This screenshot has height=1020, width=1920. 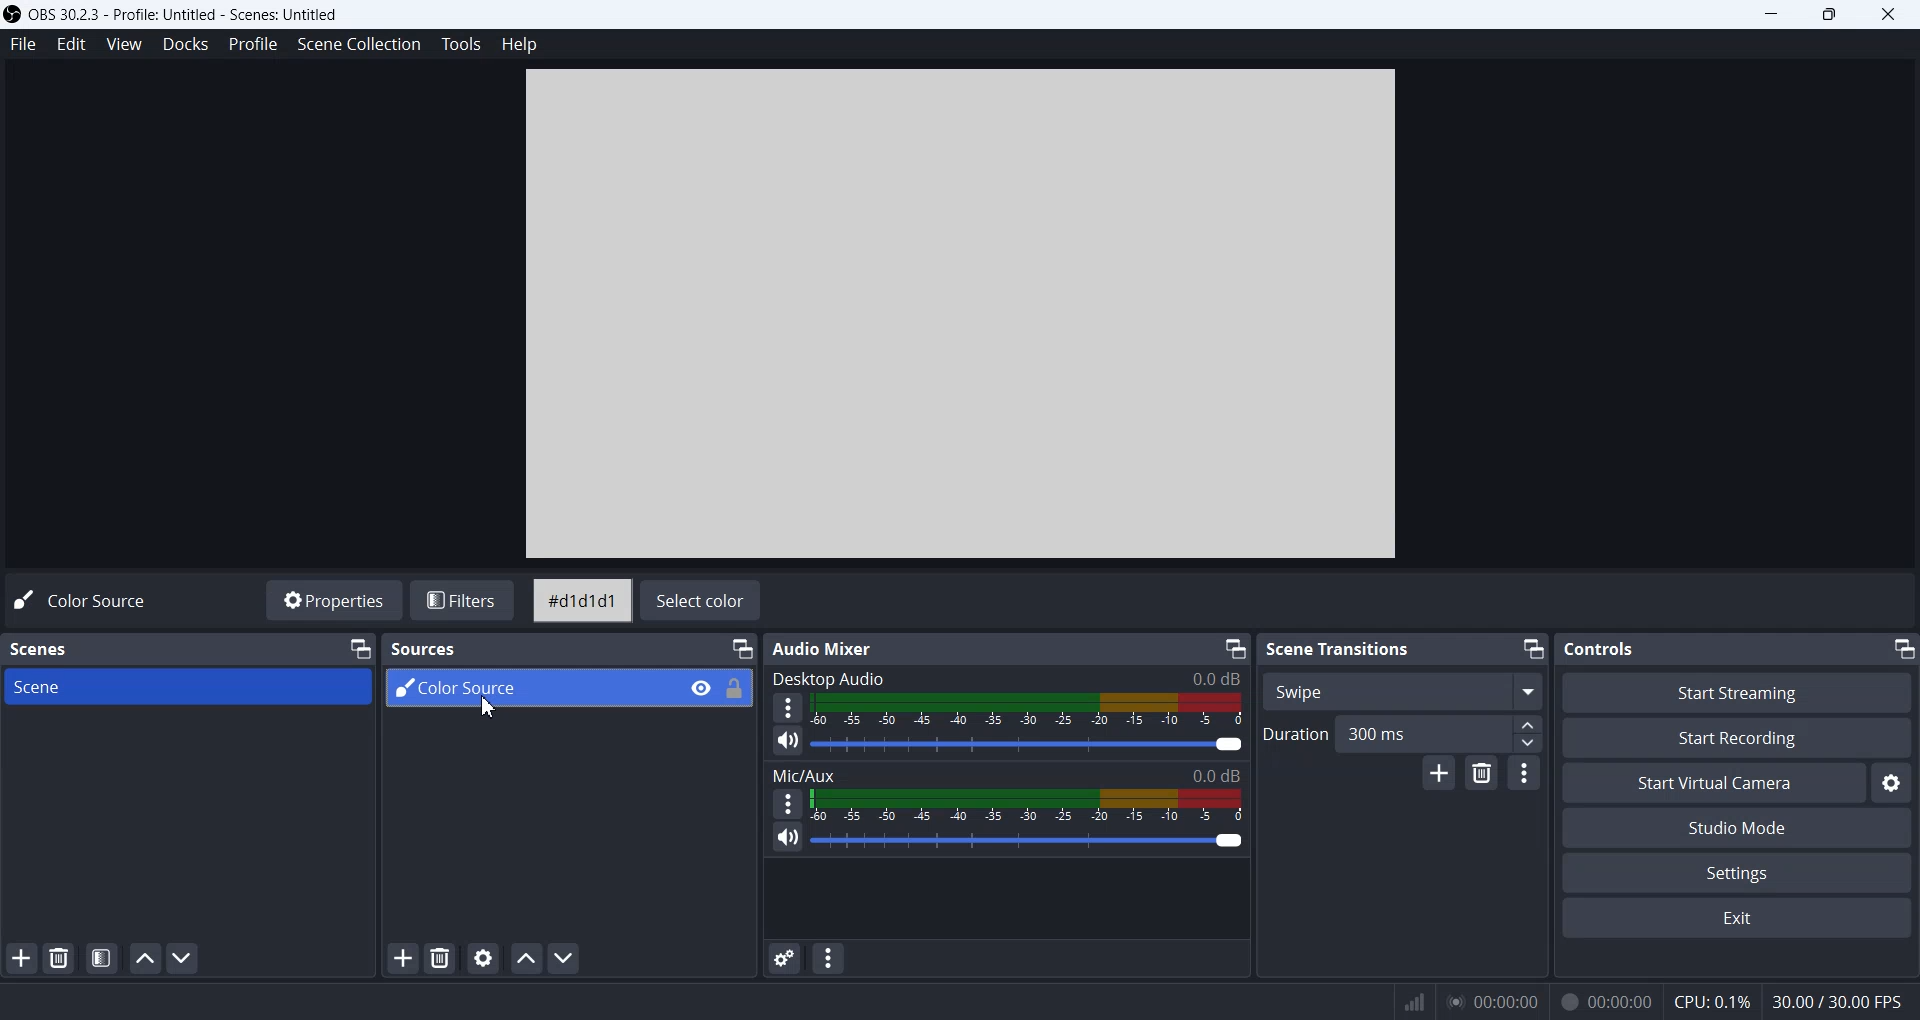 What do you see at coordinates (964, 315) in the screenshot?
I see `Preview Window ` at bounding box center [964, 315].